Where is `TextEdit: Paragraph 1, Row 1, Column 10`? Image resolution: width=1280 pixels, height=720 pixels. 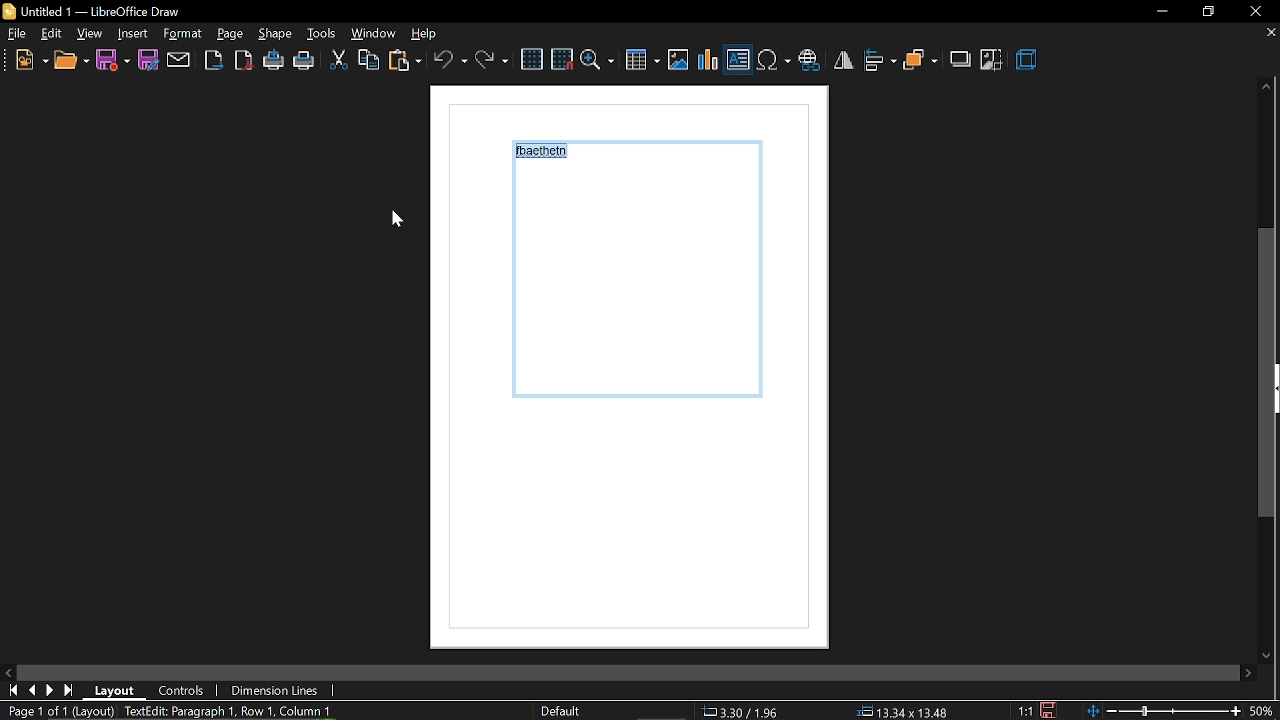 TextEdit: Paragraph 1, Row 1, Column 10 is located at coordinates (232, 711).